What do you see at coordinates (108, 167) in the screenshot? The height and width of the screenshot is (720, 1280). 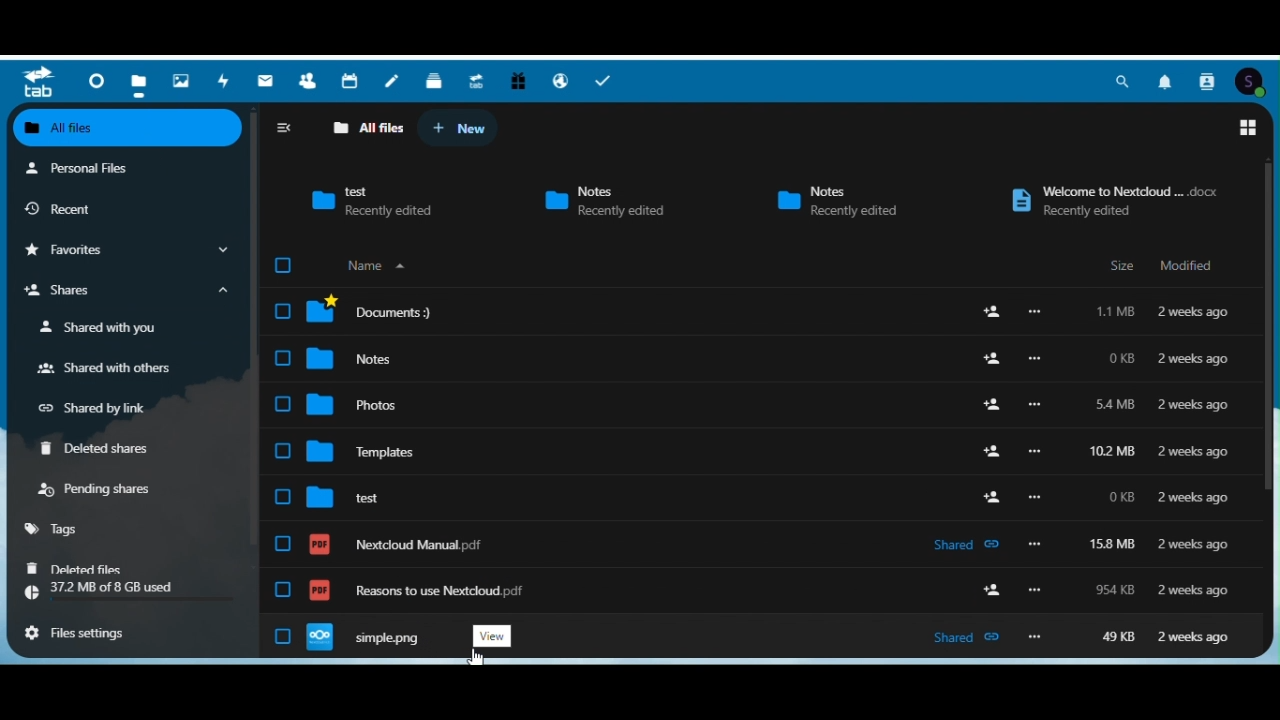 I see `Personal file` at bounding box center [108, 167].